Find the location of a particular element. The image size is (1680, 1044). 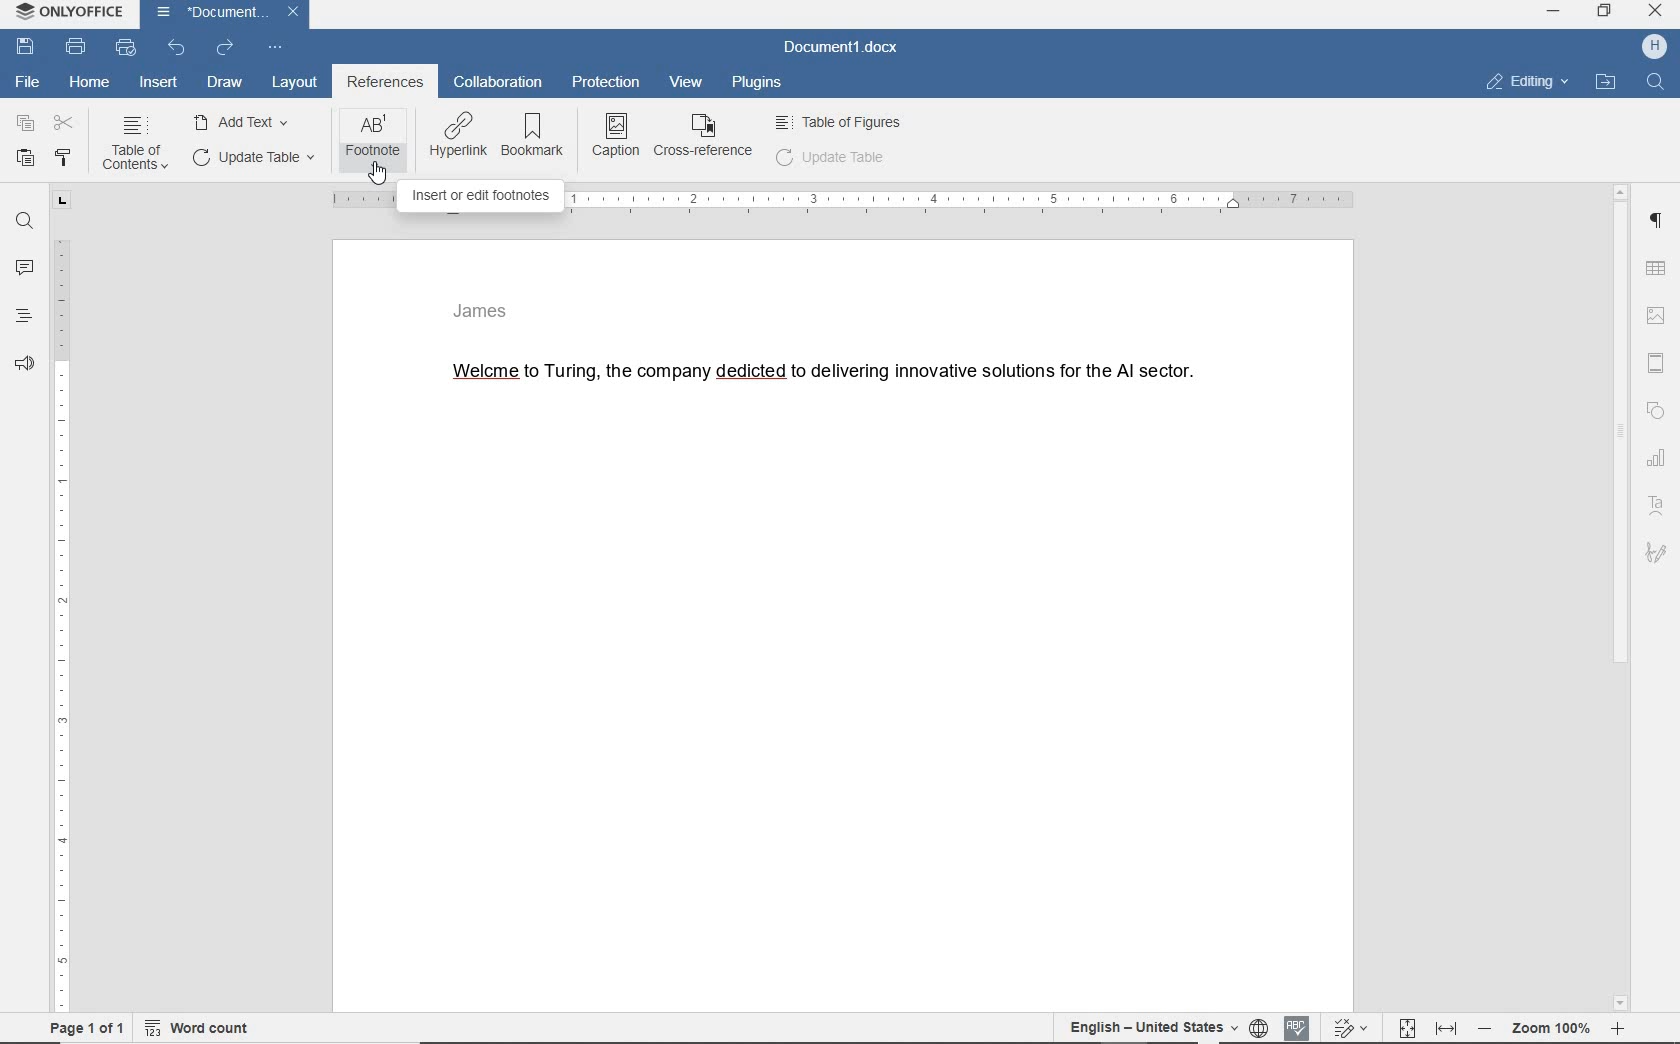

MINIMIZE is located at coordinates (1553, 12).